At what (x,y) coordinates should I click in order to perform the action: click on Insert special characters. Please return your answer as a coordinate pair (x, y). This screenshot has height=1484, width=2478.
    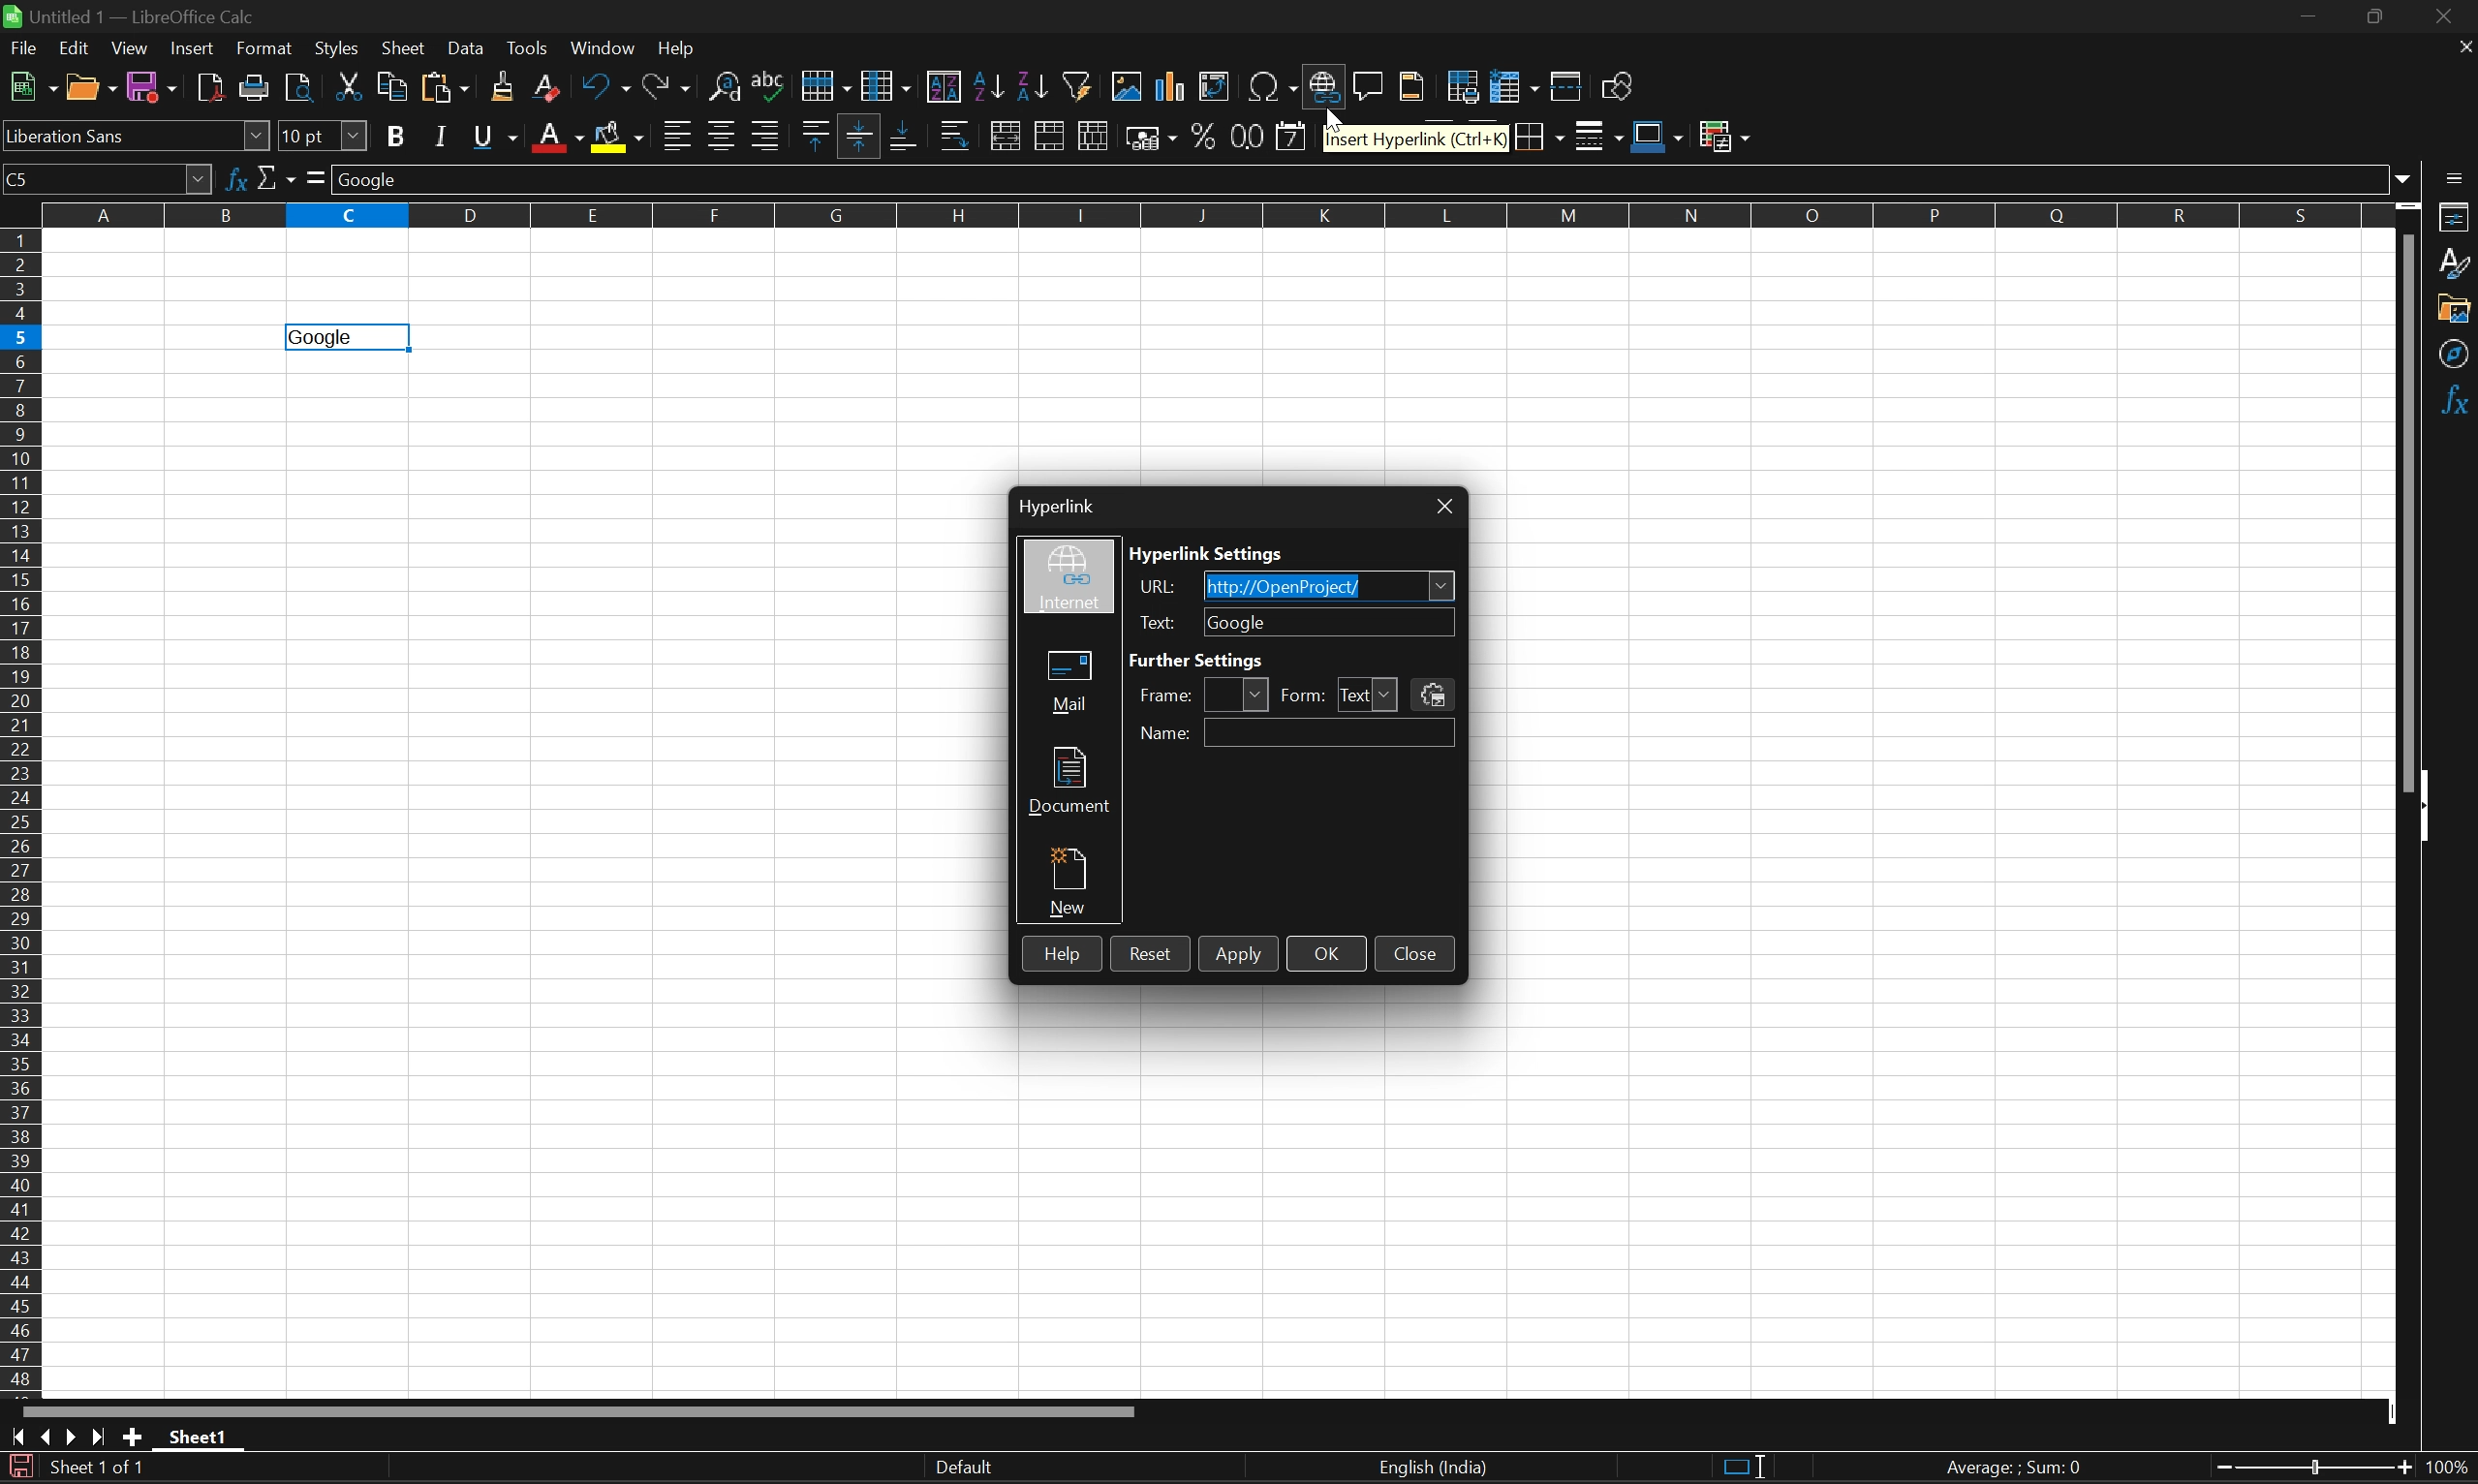
    Looking at the image, I should click on (1272, 89).